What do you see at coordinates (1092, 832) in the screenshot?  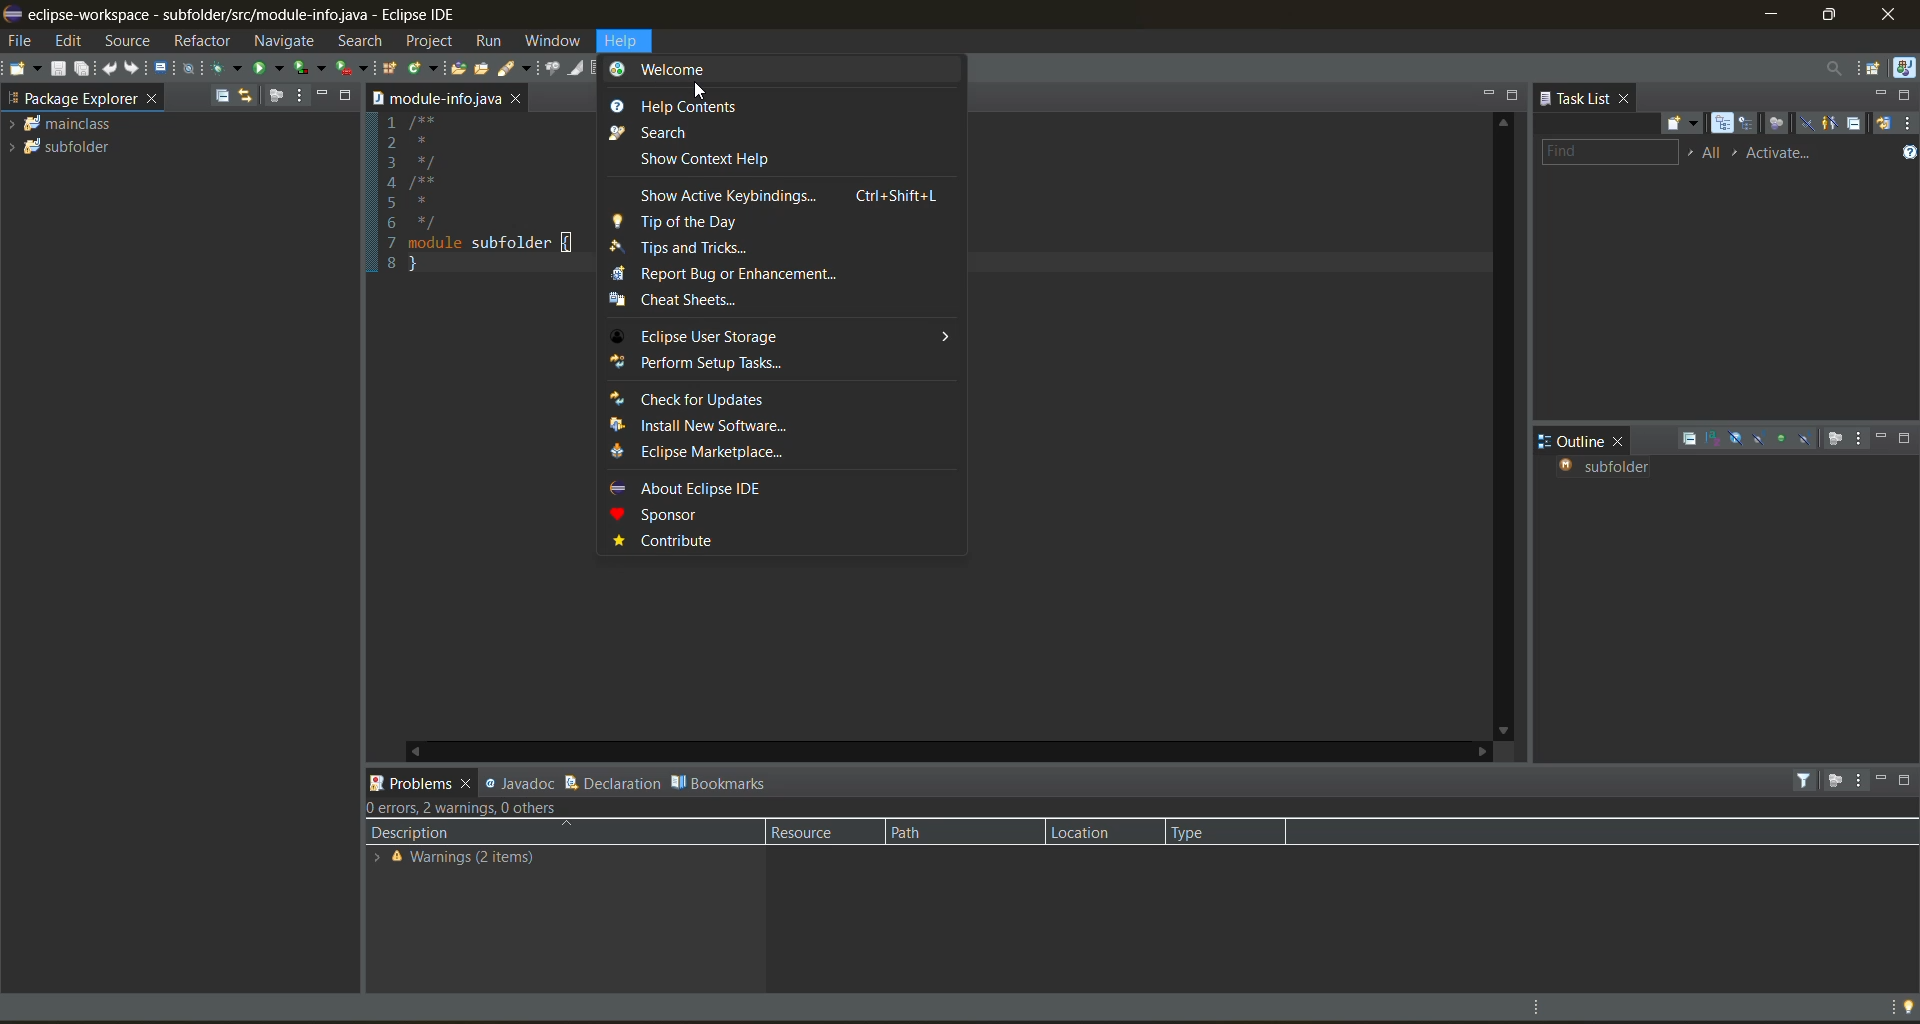 I see `location` at bounding box center [1092, 832].